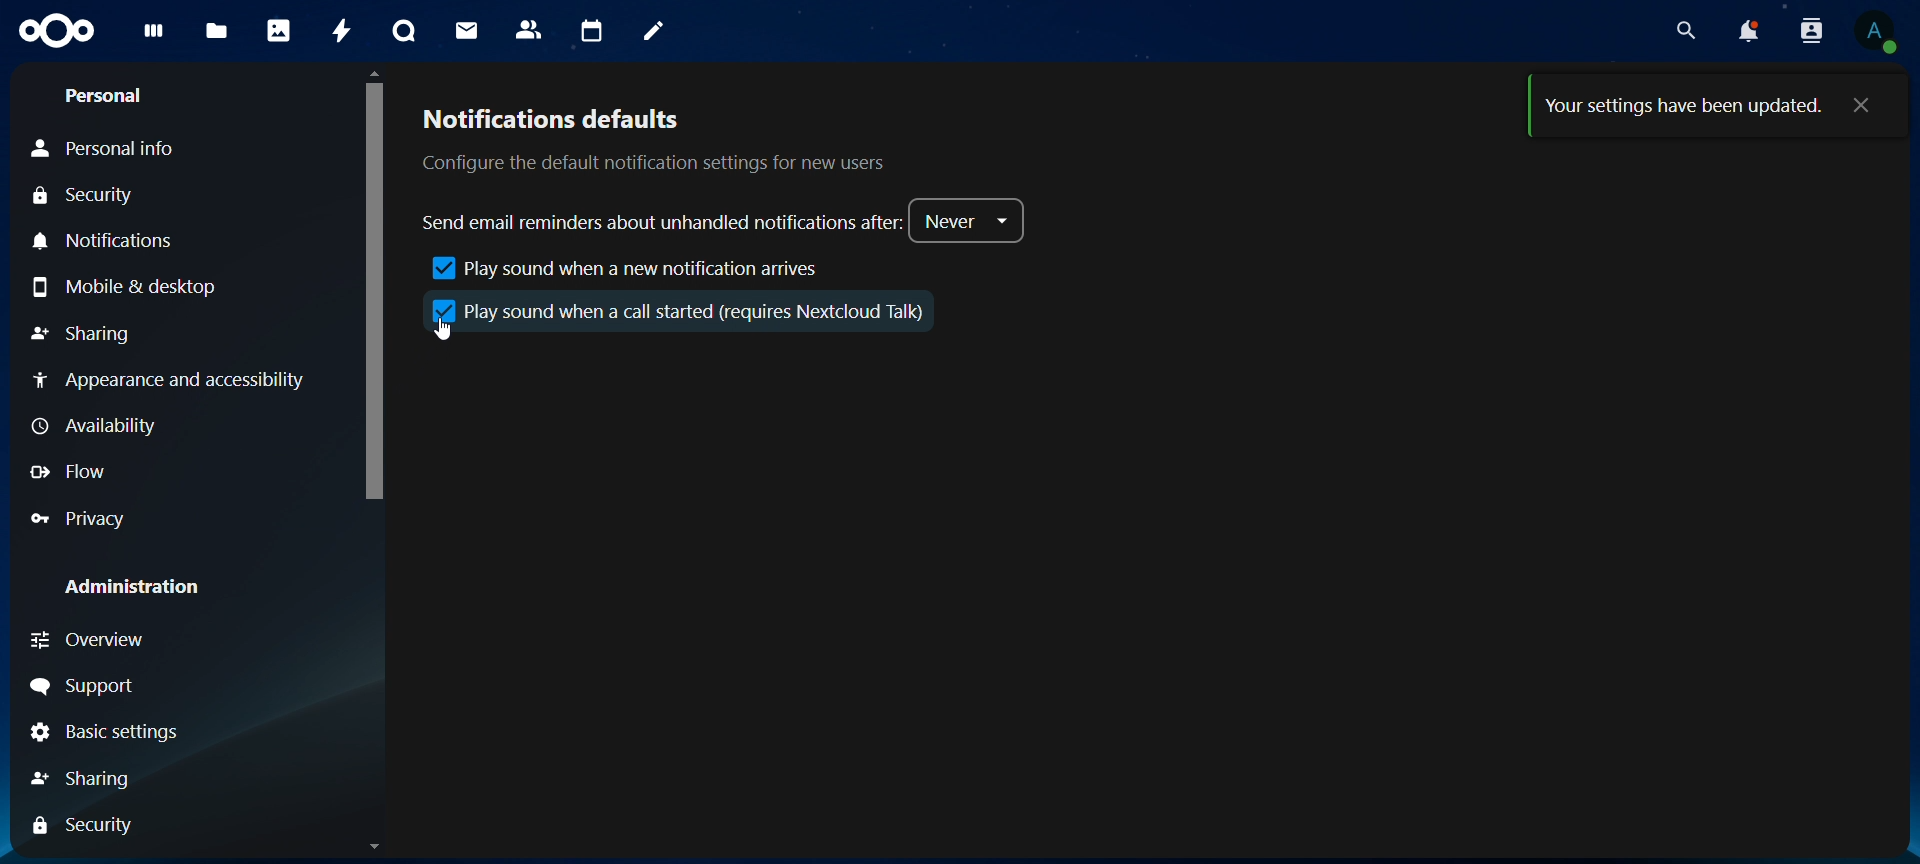 This screenshot has width=1920, height=864. Describe the element at coordinates (98, 147) in the screenshot. I see `Personal Info` at that location.